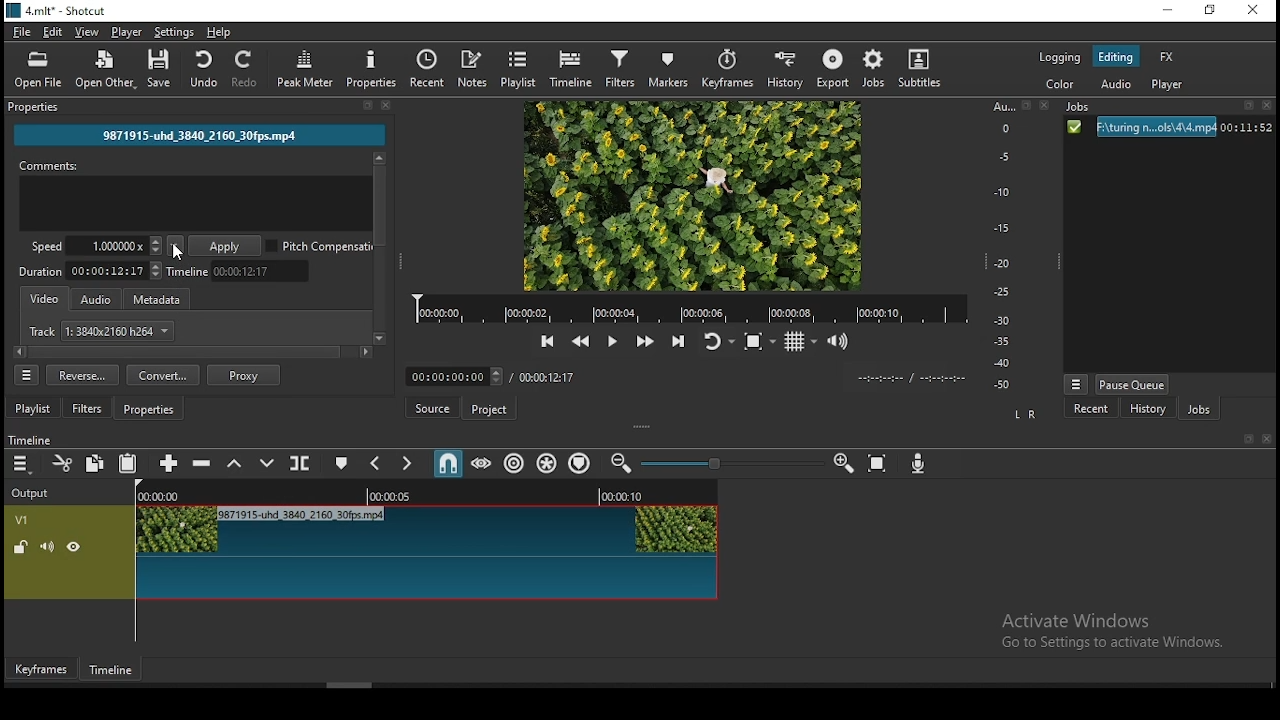 The height and width of the screenshot is (720, 1280). Describe the element at coordinates (457, 377) in the screenshot. I see `Timer` at that location.